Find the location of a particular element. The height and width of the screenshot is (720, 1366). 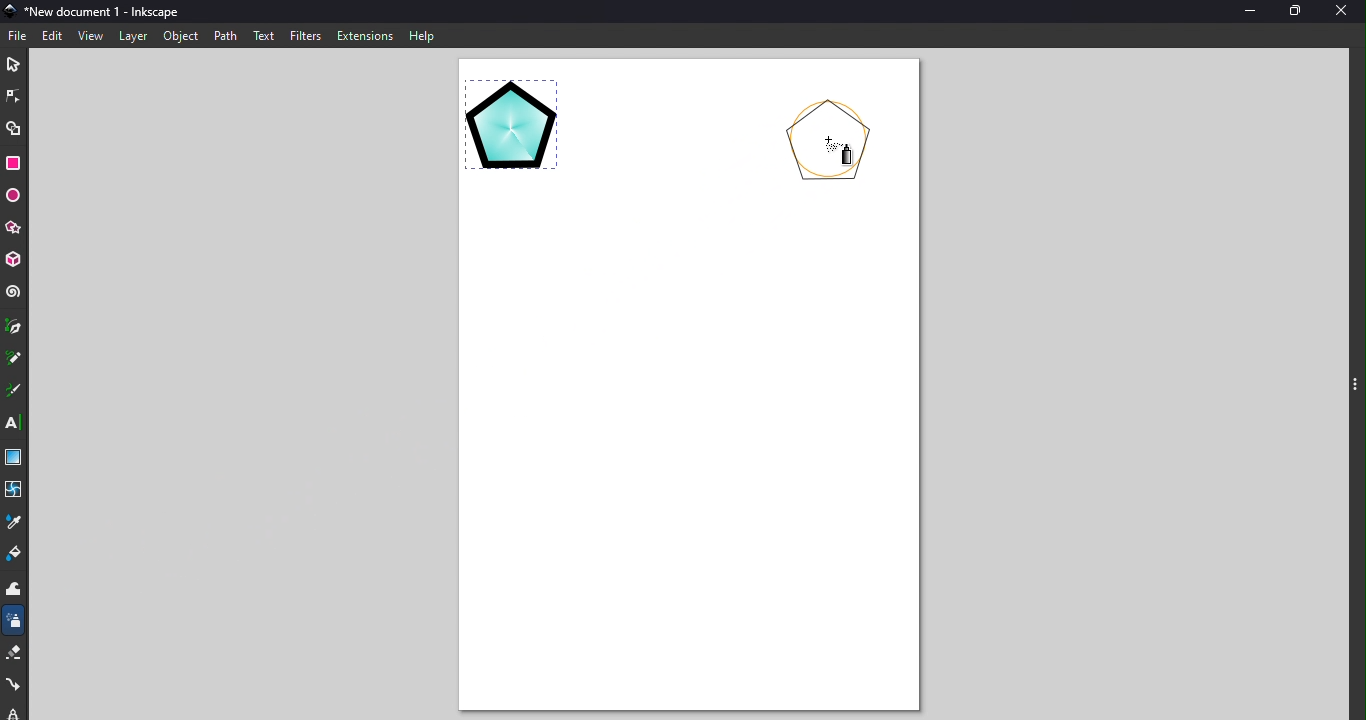

New document 1 - Inkscape is located at coordinates (106, 10).